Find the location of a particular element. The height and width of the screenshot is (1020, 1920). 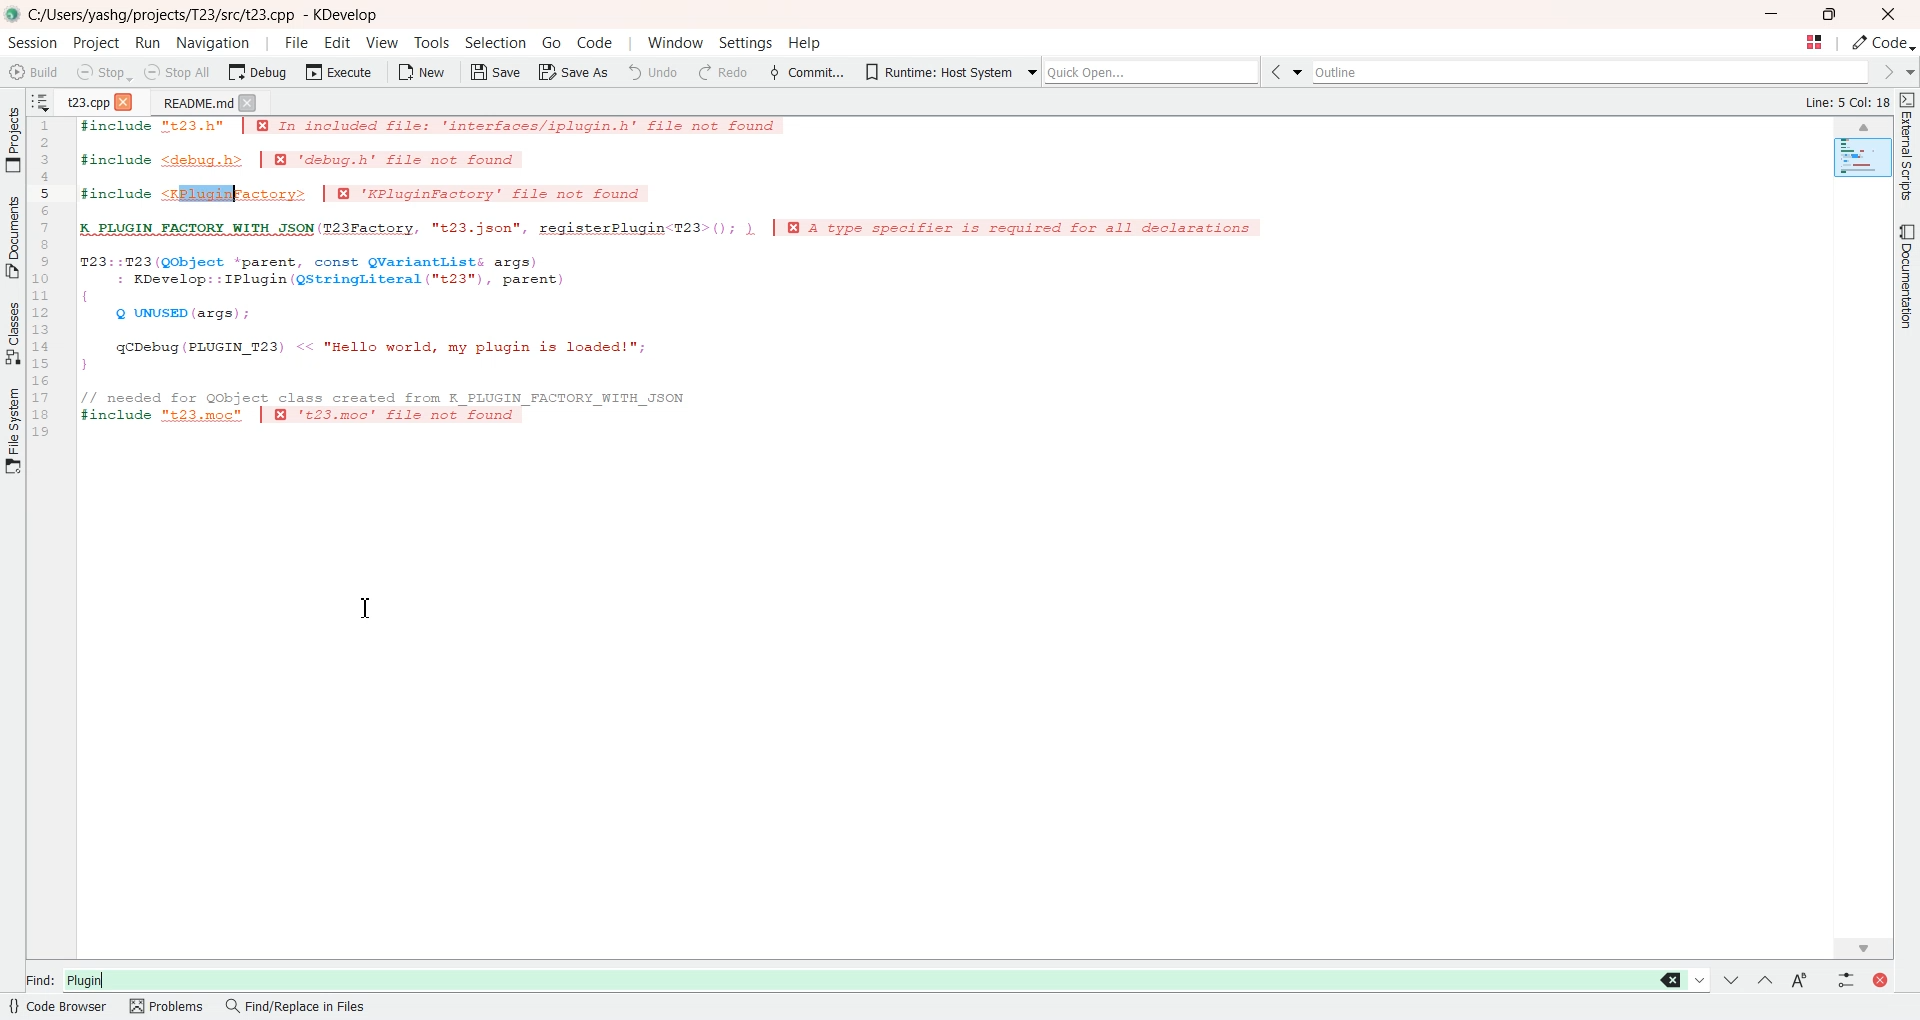

Close is located at coordinates (127, 100).